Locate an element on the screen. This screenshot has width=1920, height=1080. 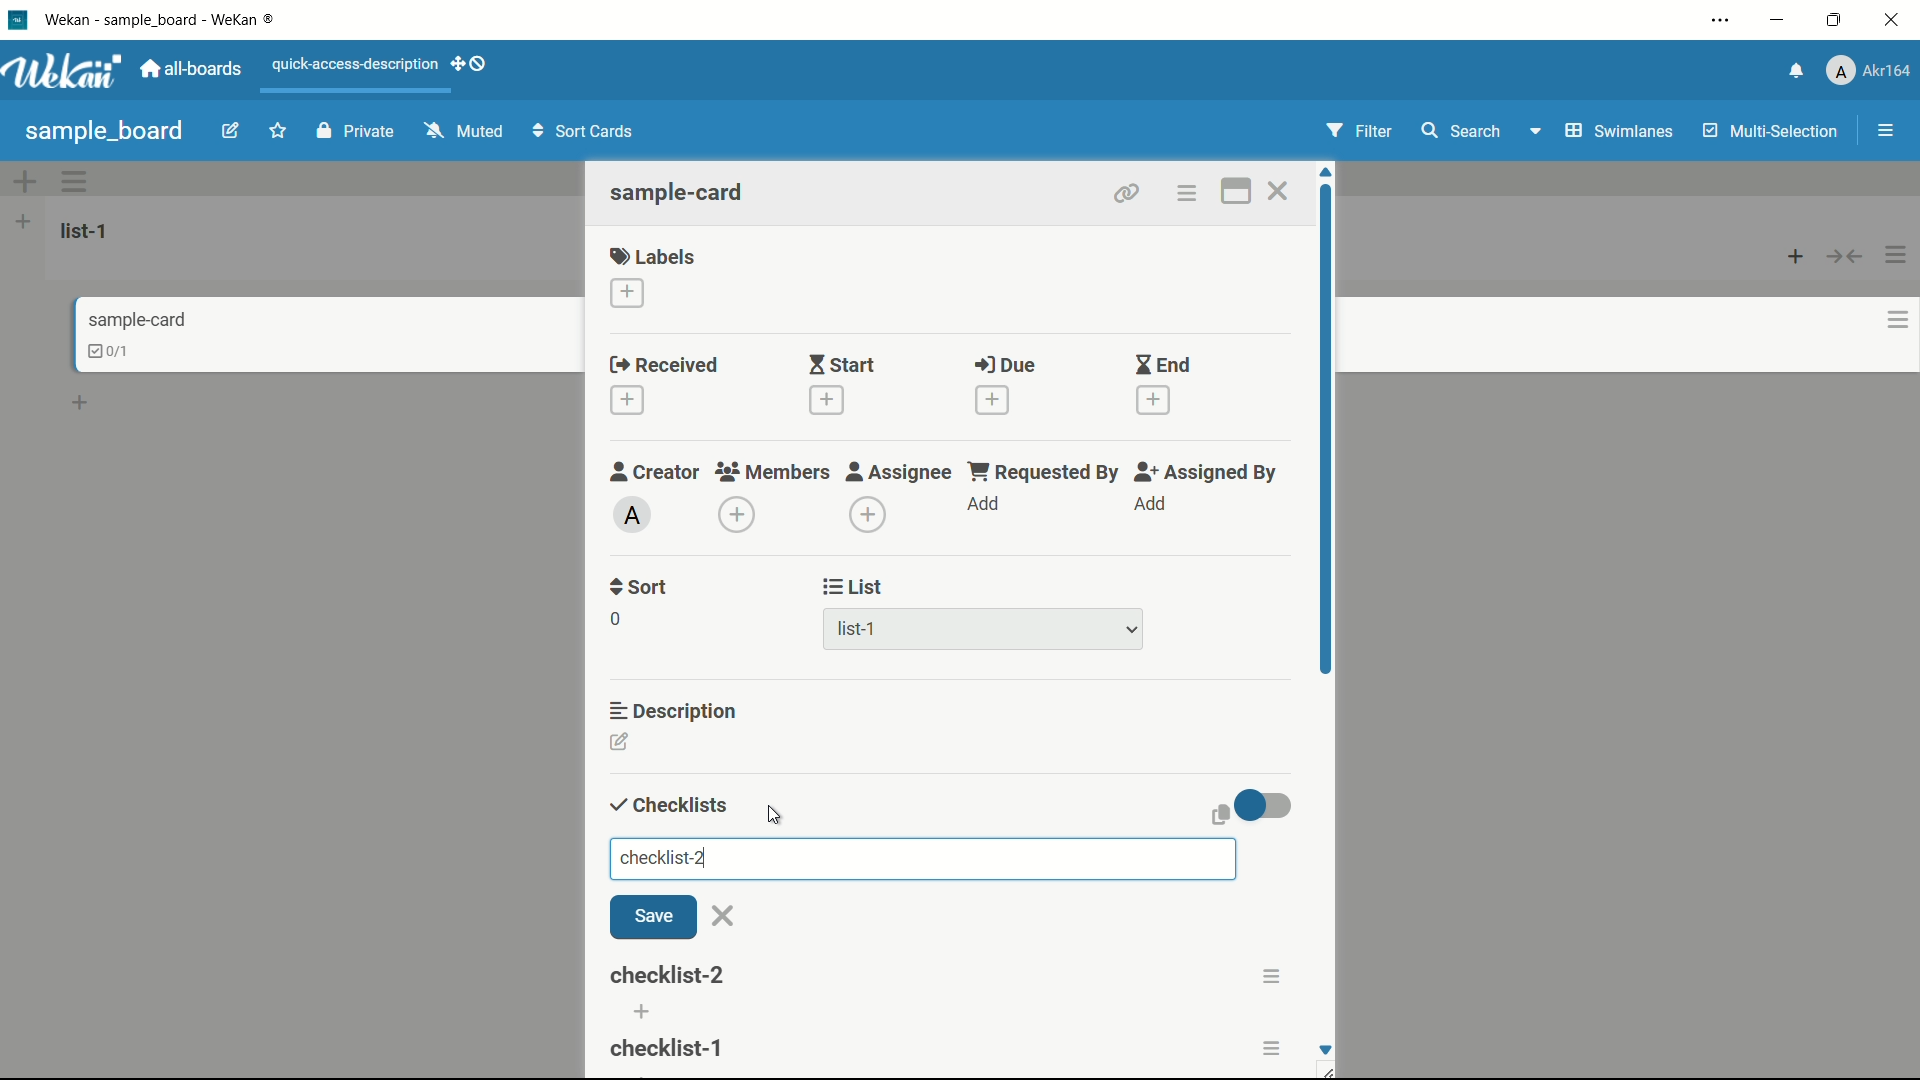
scroll down is located at coordinates (1324, 1049).